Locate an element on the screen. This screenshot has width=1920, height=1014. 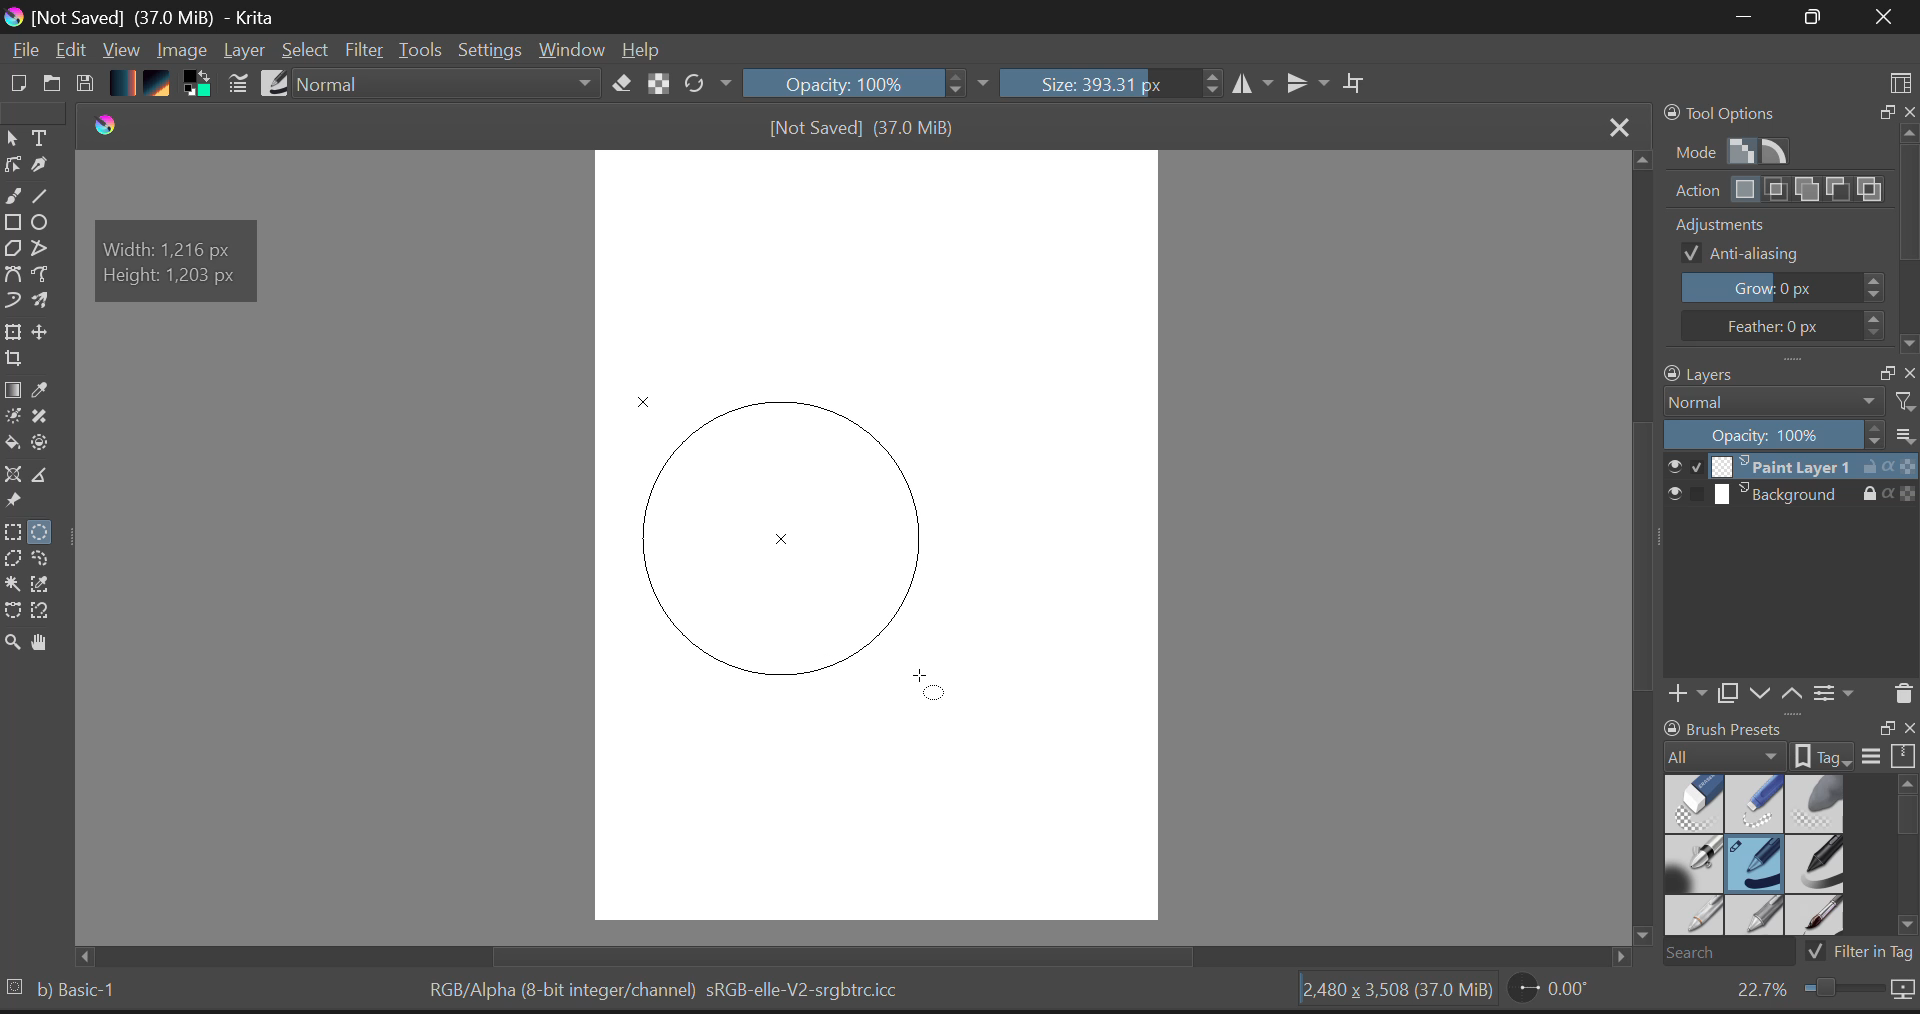
Circular Selection Selected is located at coordinates (43, 528).